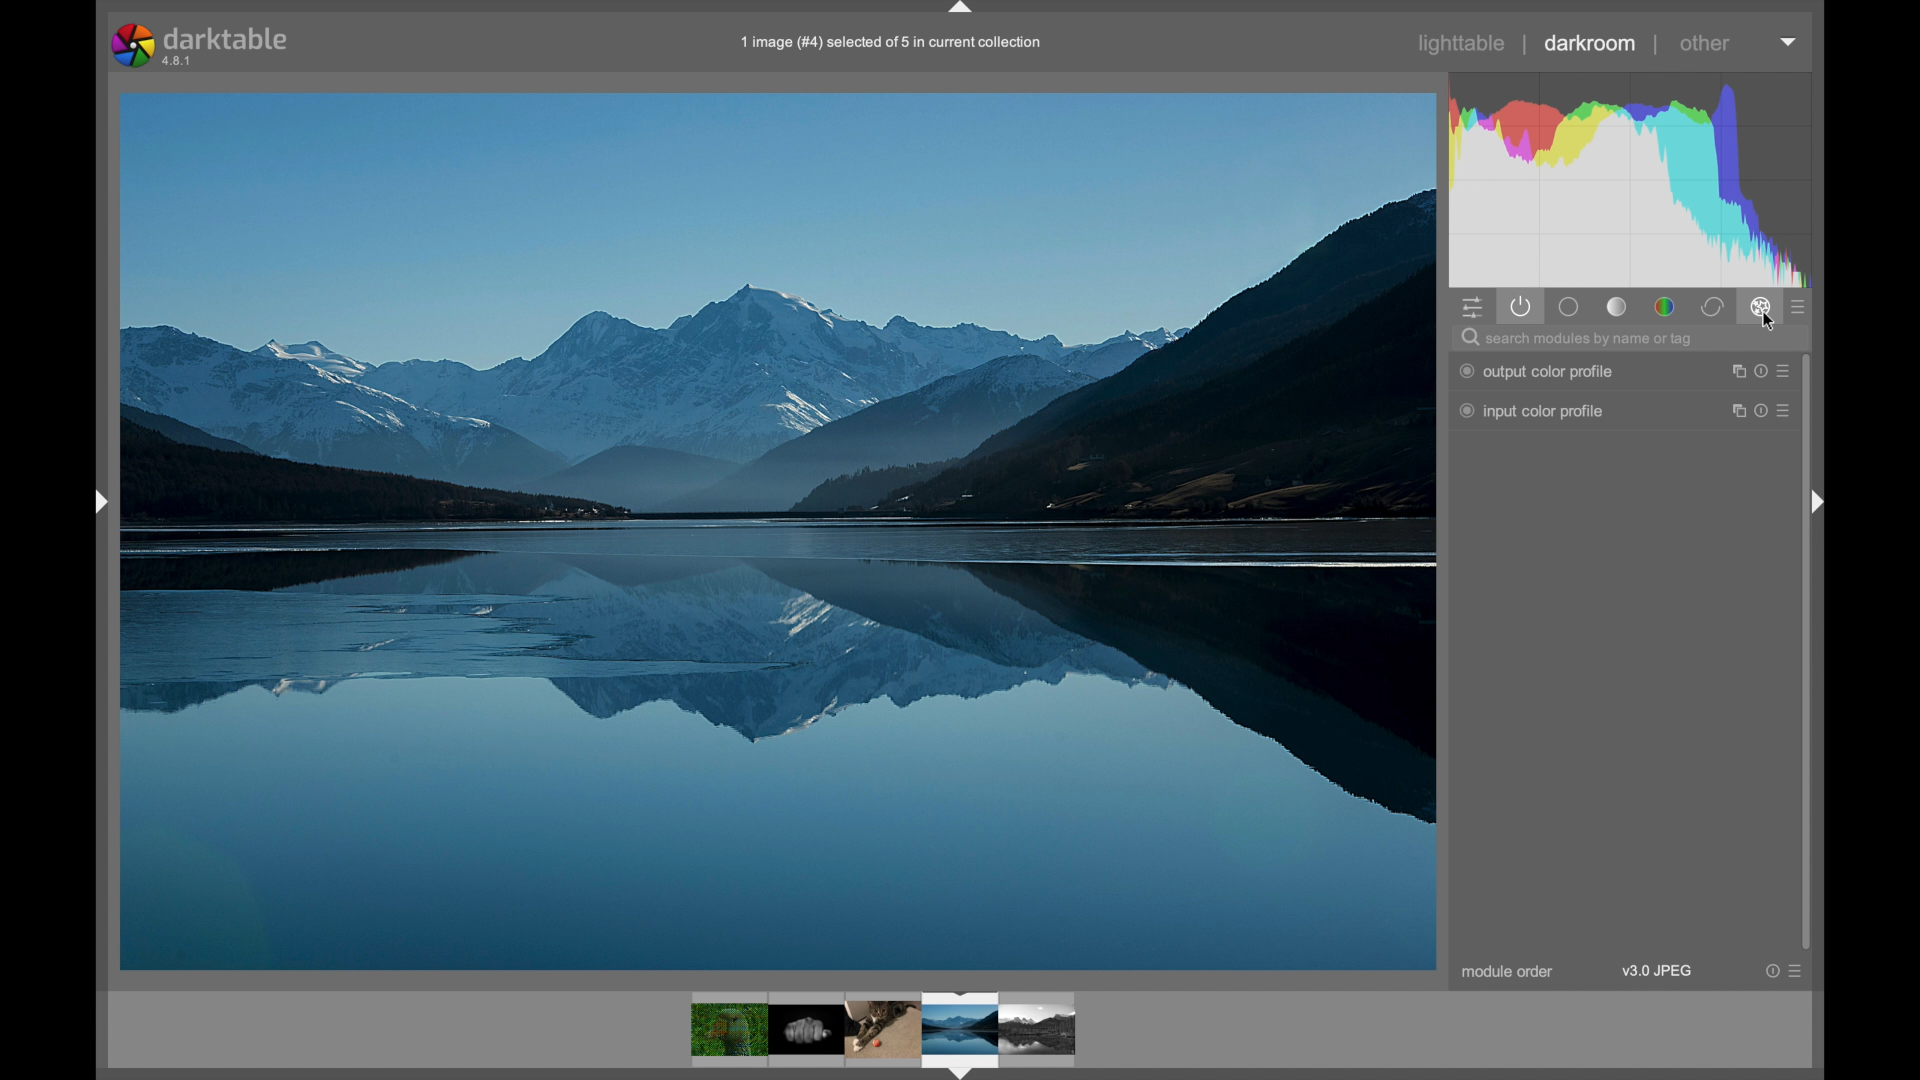 Image resolution: width=1920 pixels, height=1080 pixels. Describe the element at coordinates (1520, 306) in the screenshot. I see `show active modules only` at that location.